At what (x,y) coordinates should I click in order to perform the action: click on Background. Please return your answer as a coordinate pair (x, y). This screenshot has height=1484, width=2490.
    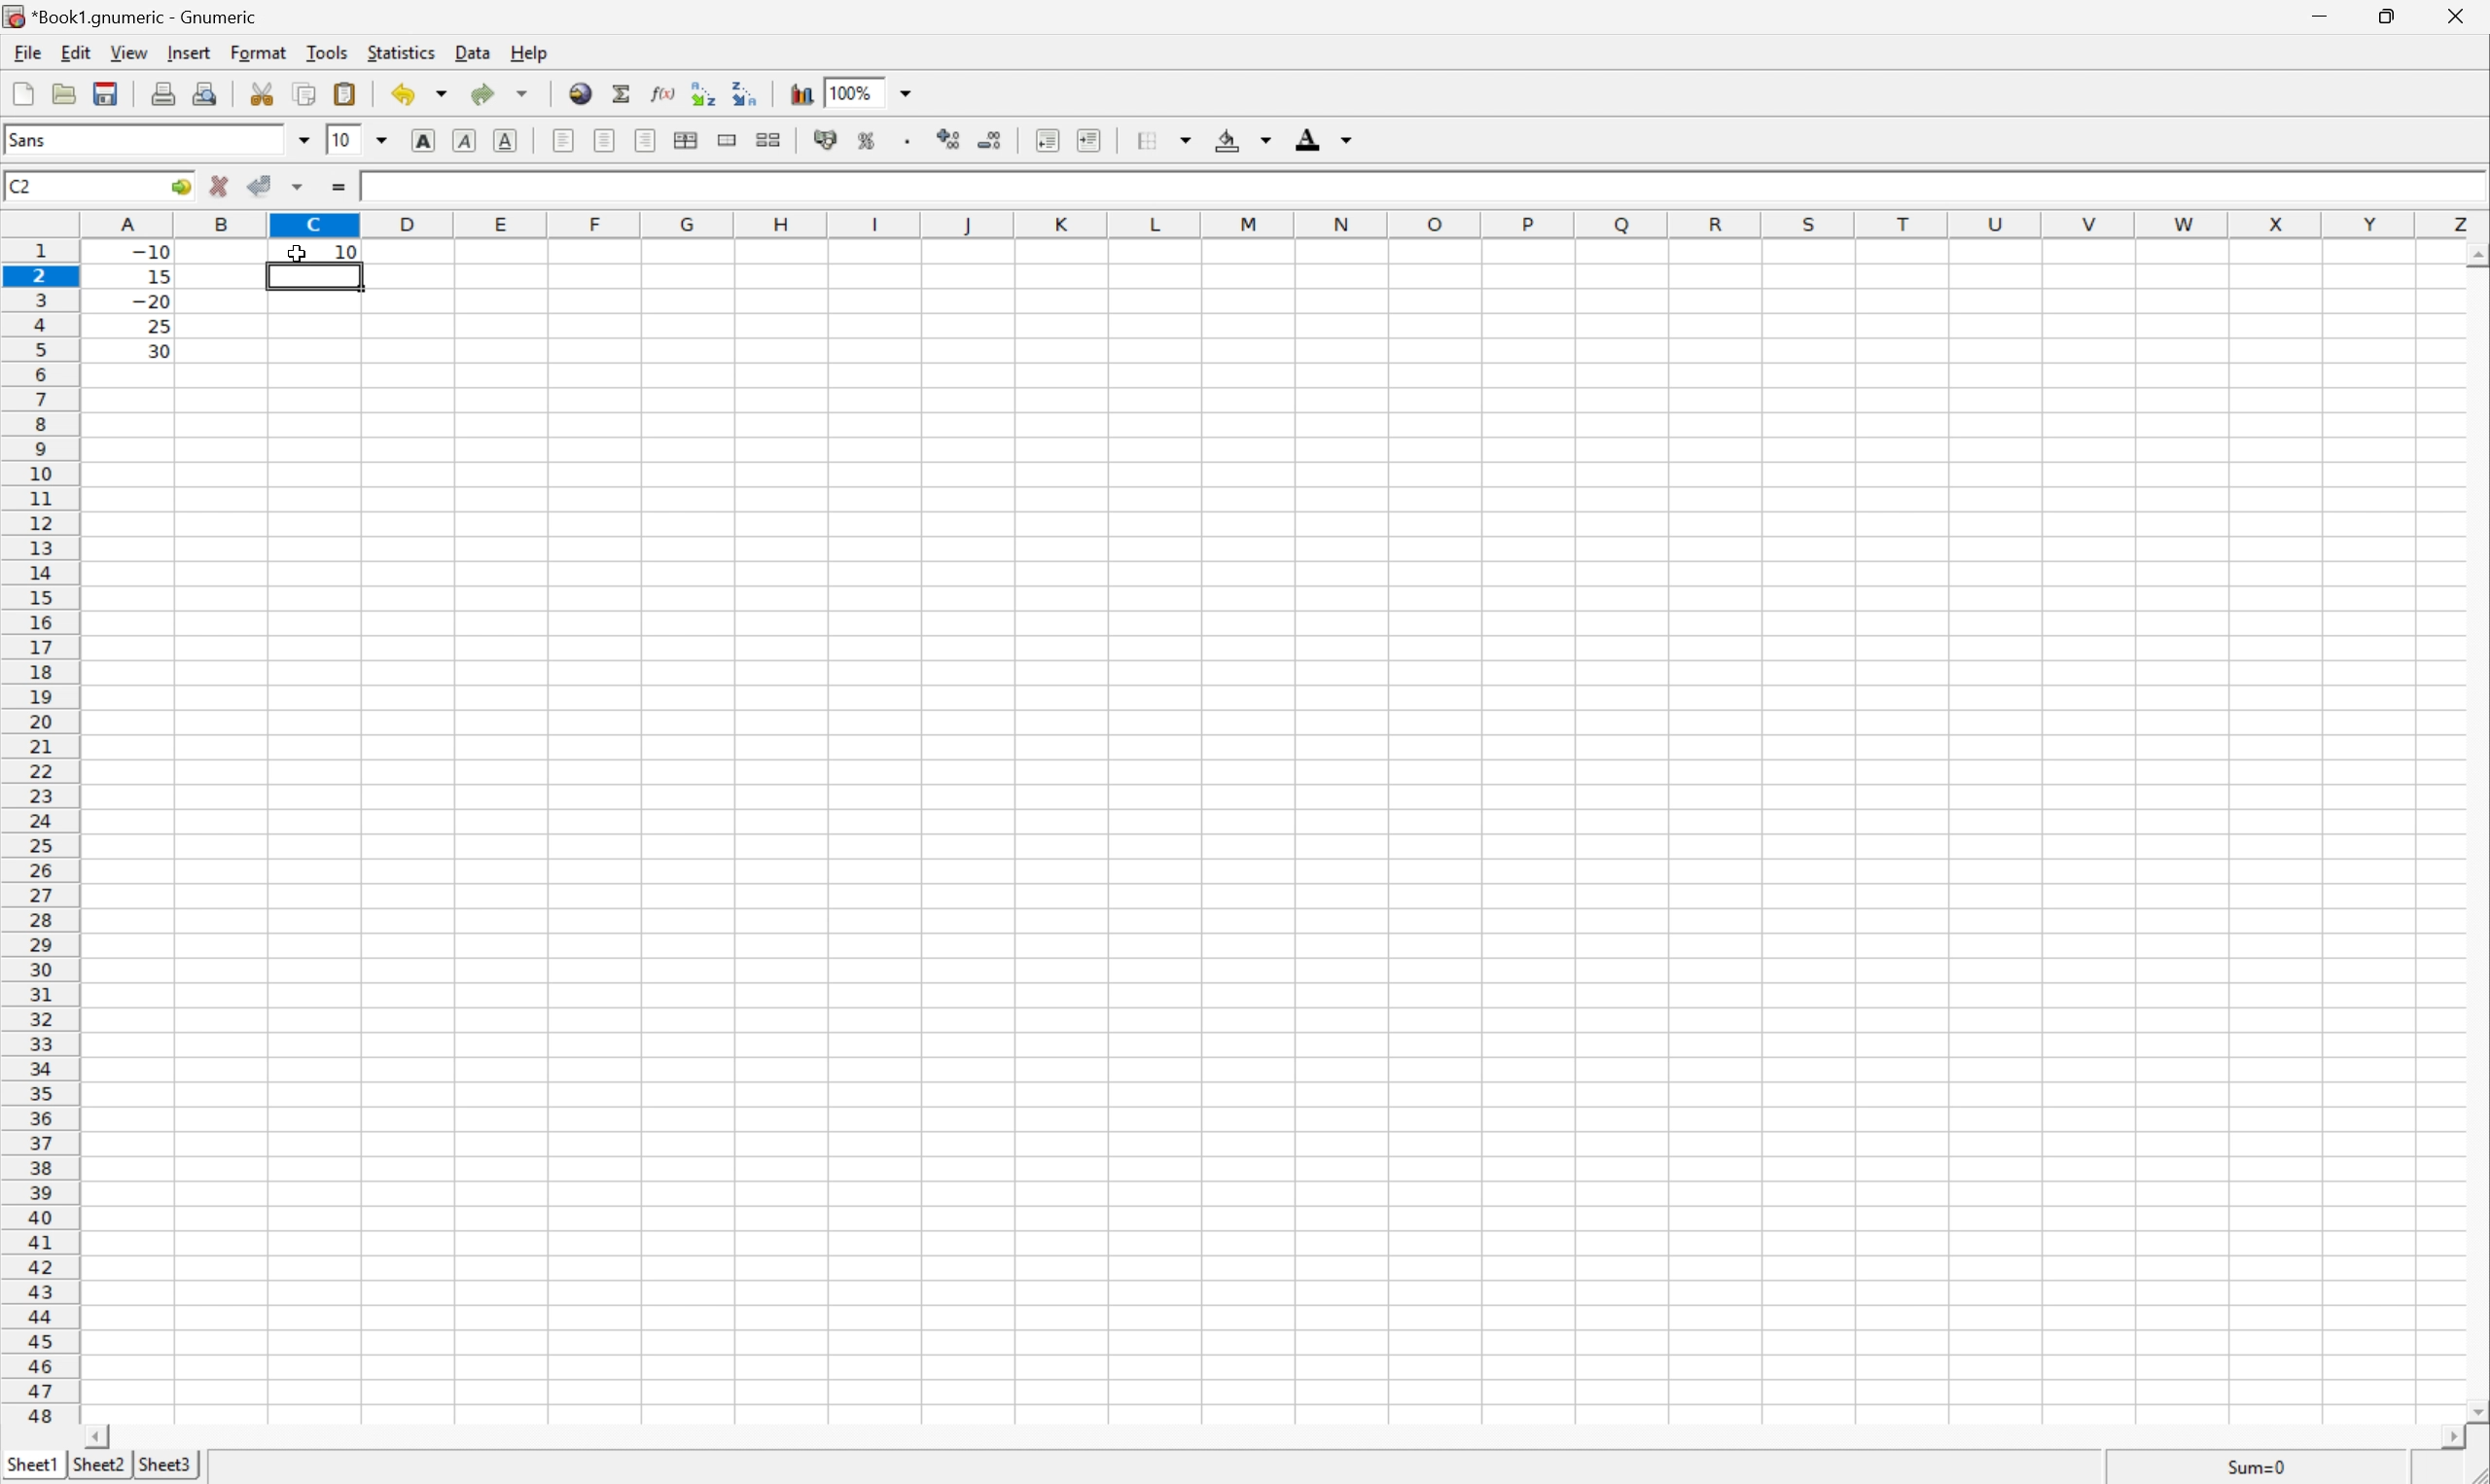
    Looking at the image, I should click on (1228, 141).